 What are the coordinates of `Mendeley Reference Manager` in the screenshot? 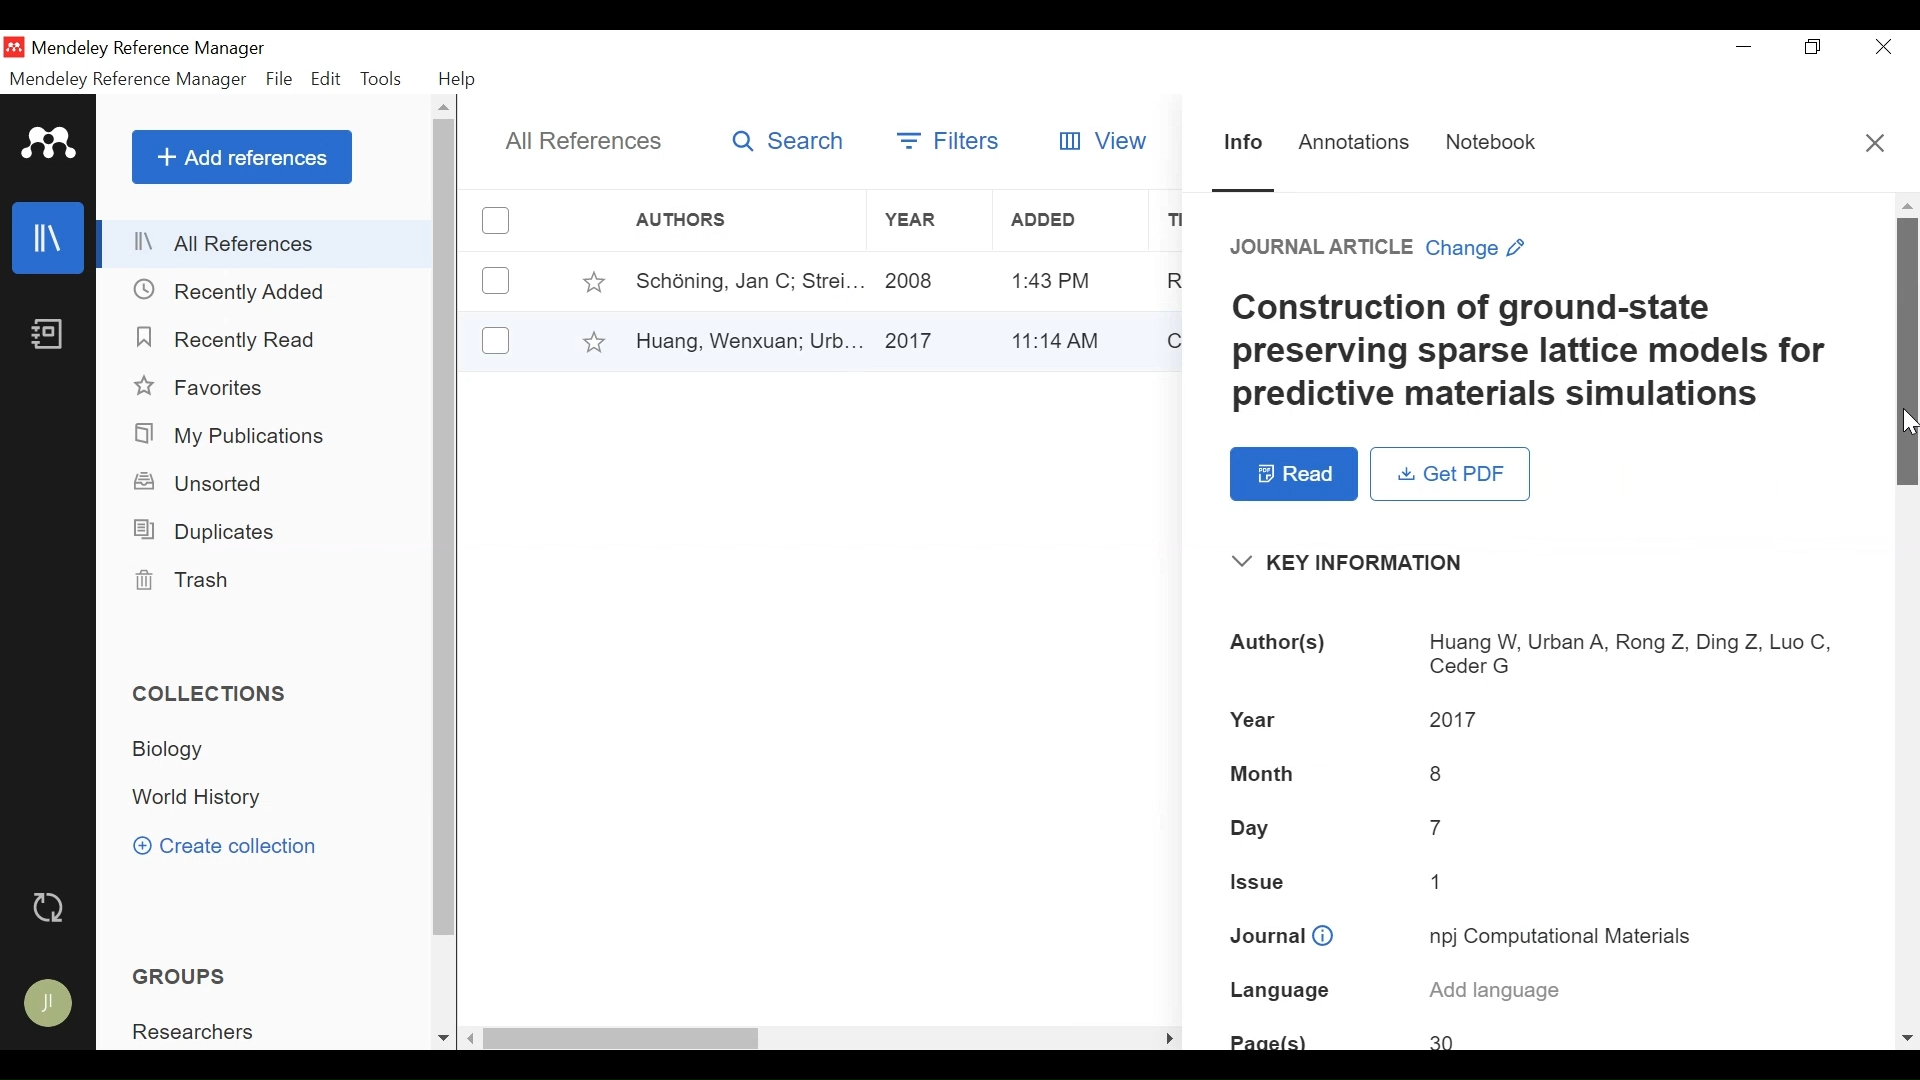 It's located at (153, 48).